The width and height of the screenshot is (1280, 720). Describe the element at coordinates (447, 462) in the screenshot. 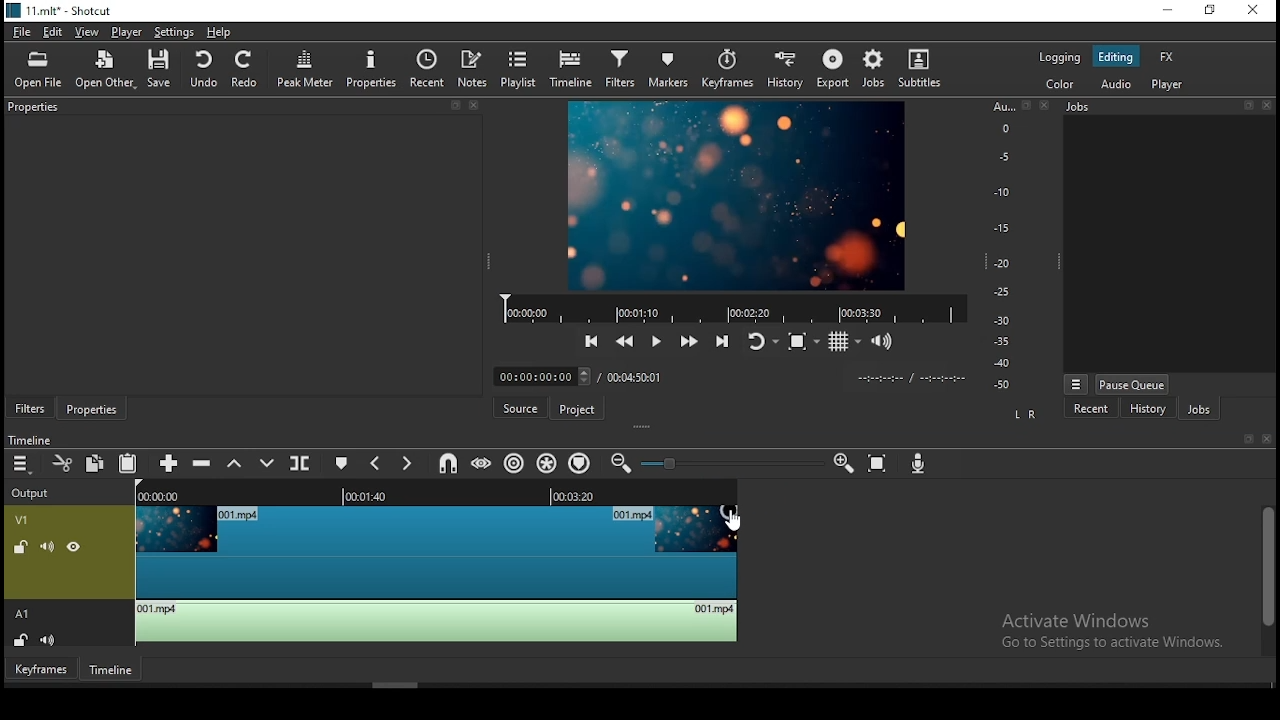

I see `snap` at that location.